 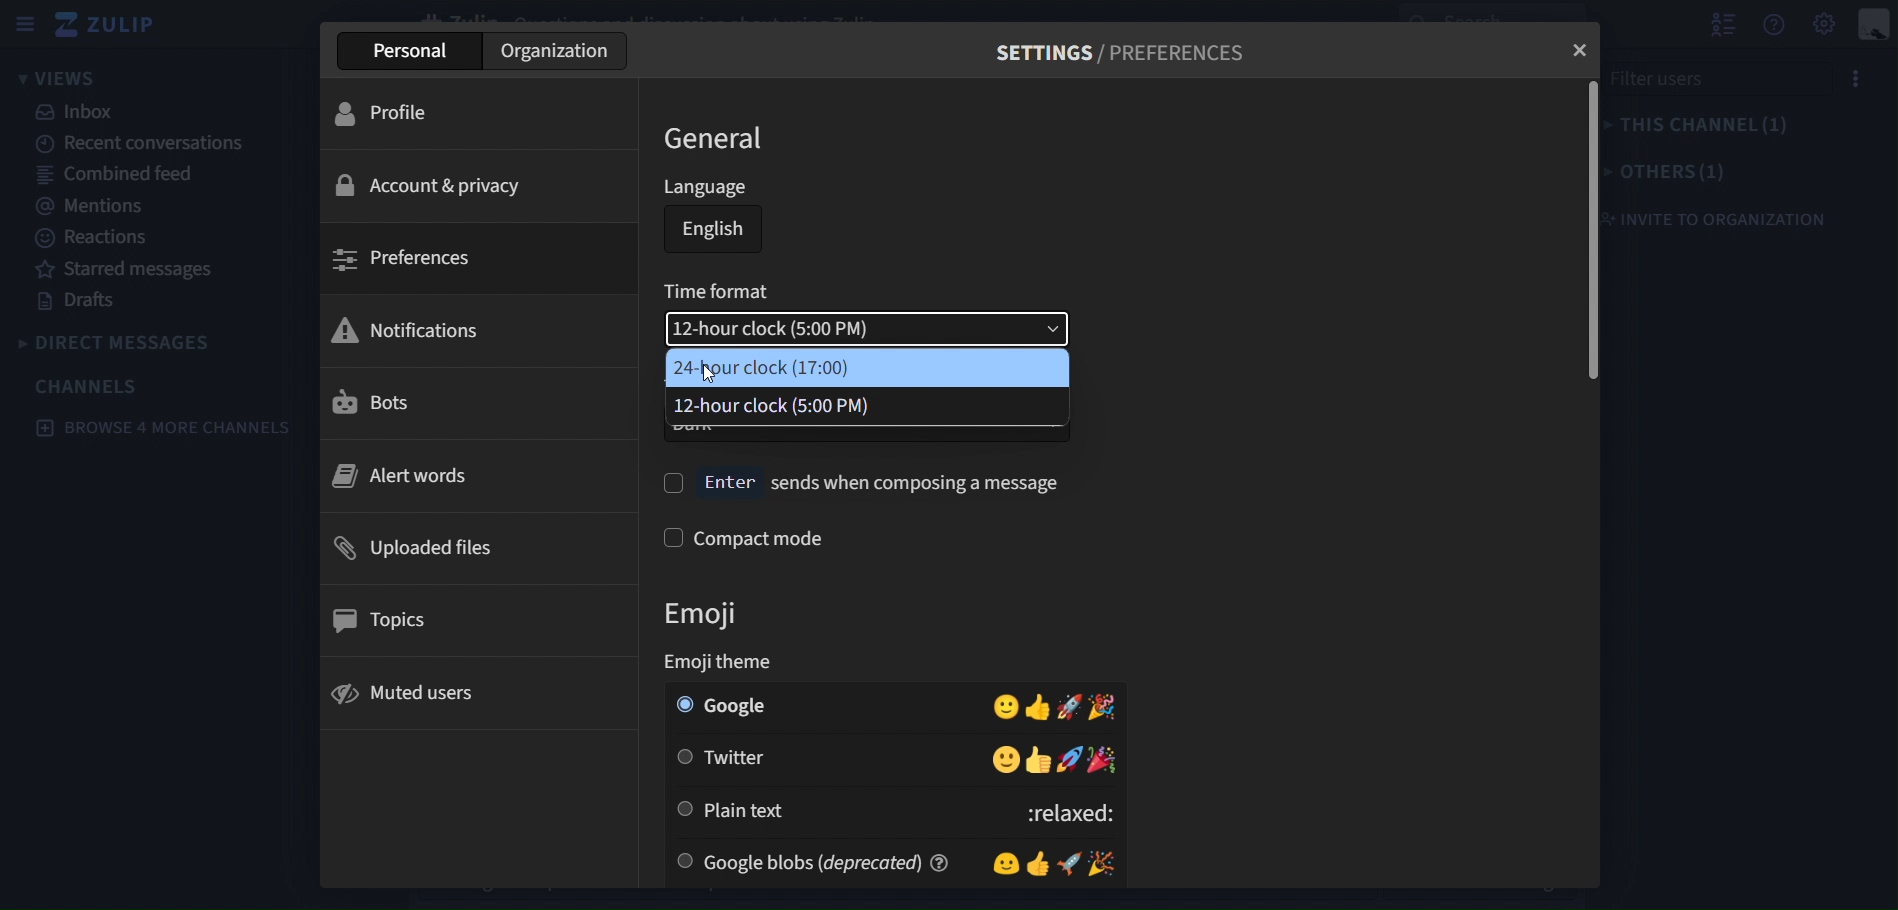 What do you see at coordinates (1015, 707) in the screenshot?
I see `Emojis` at bounding box center [1015, 707].